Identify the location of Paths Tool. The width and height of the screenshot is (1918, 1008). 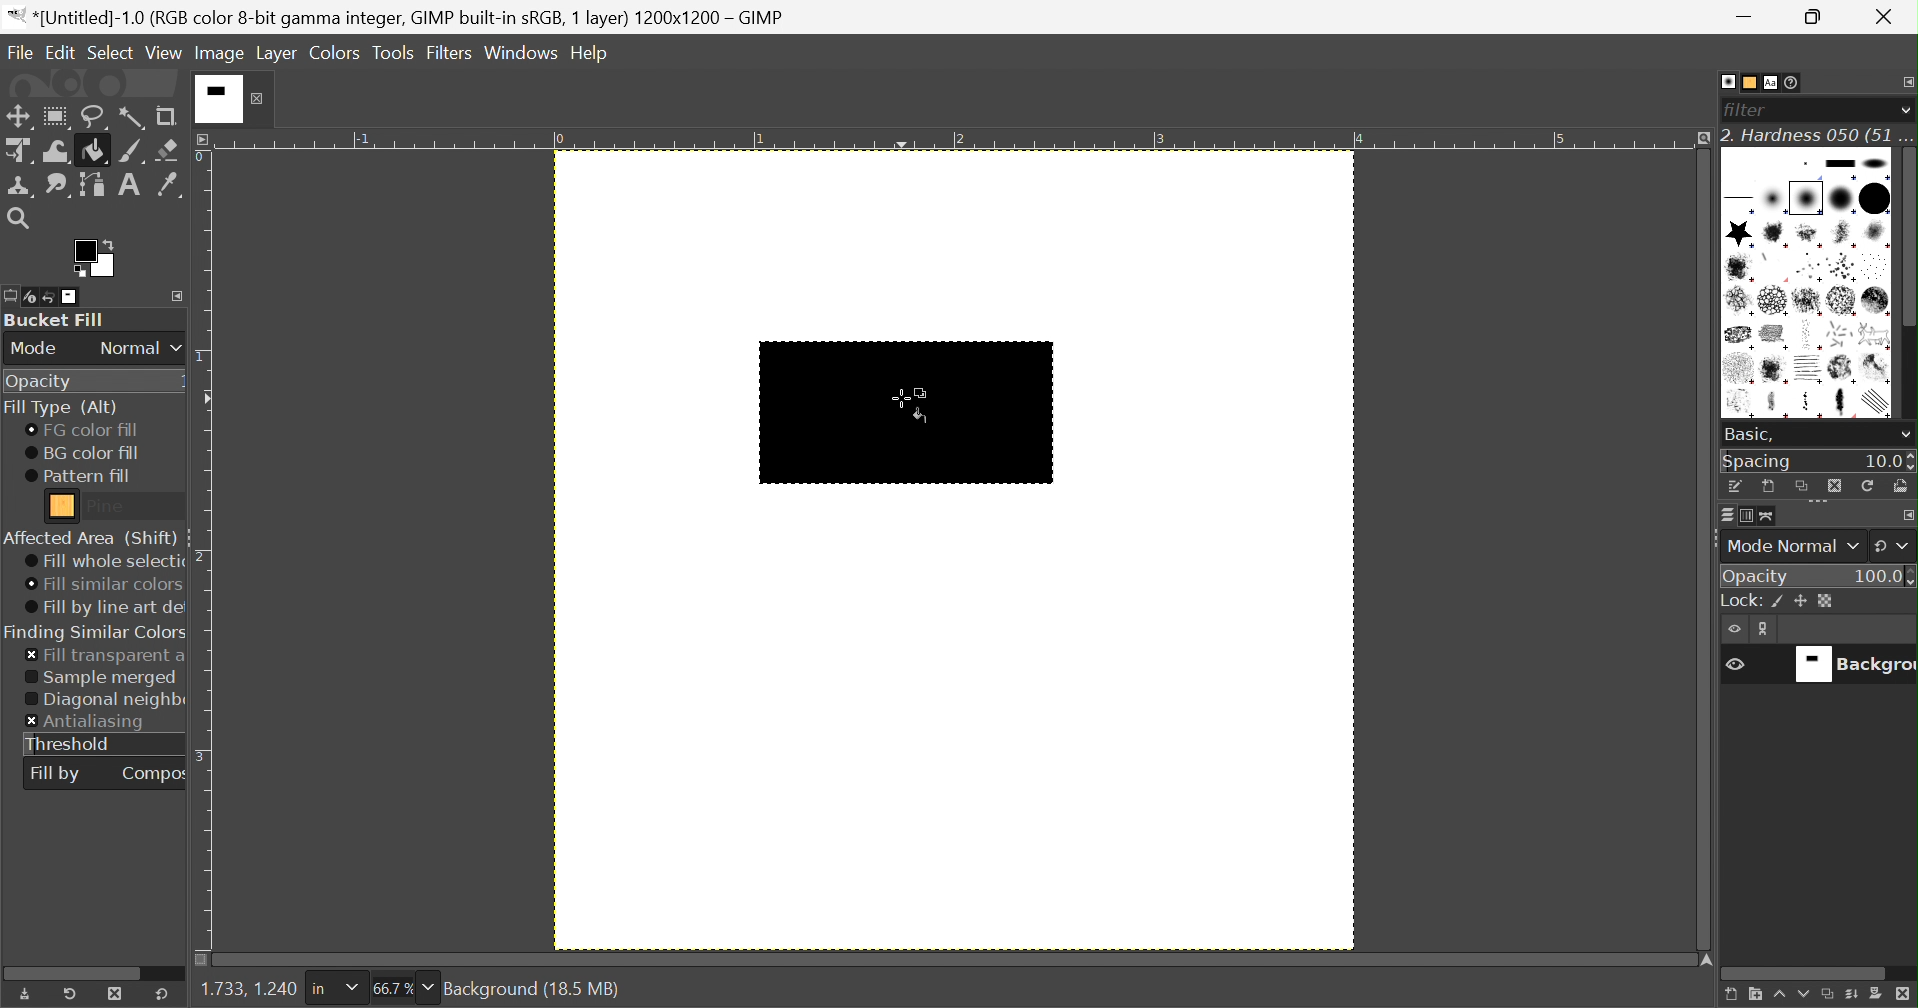
(90, 185).